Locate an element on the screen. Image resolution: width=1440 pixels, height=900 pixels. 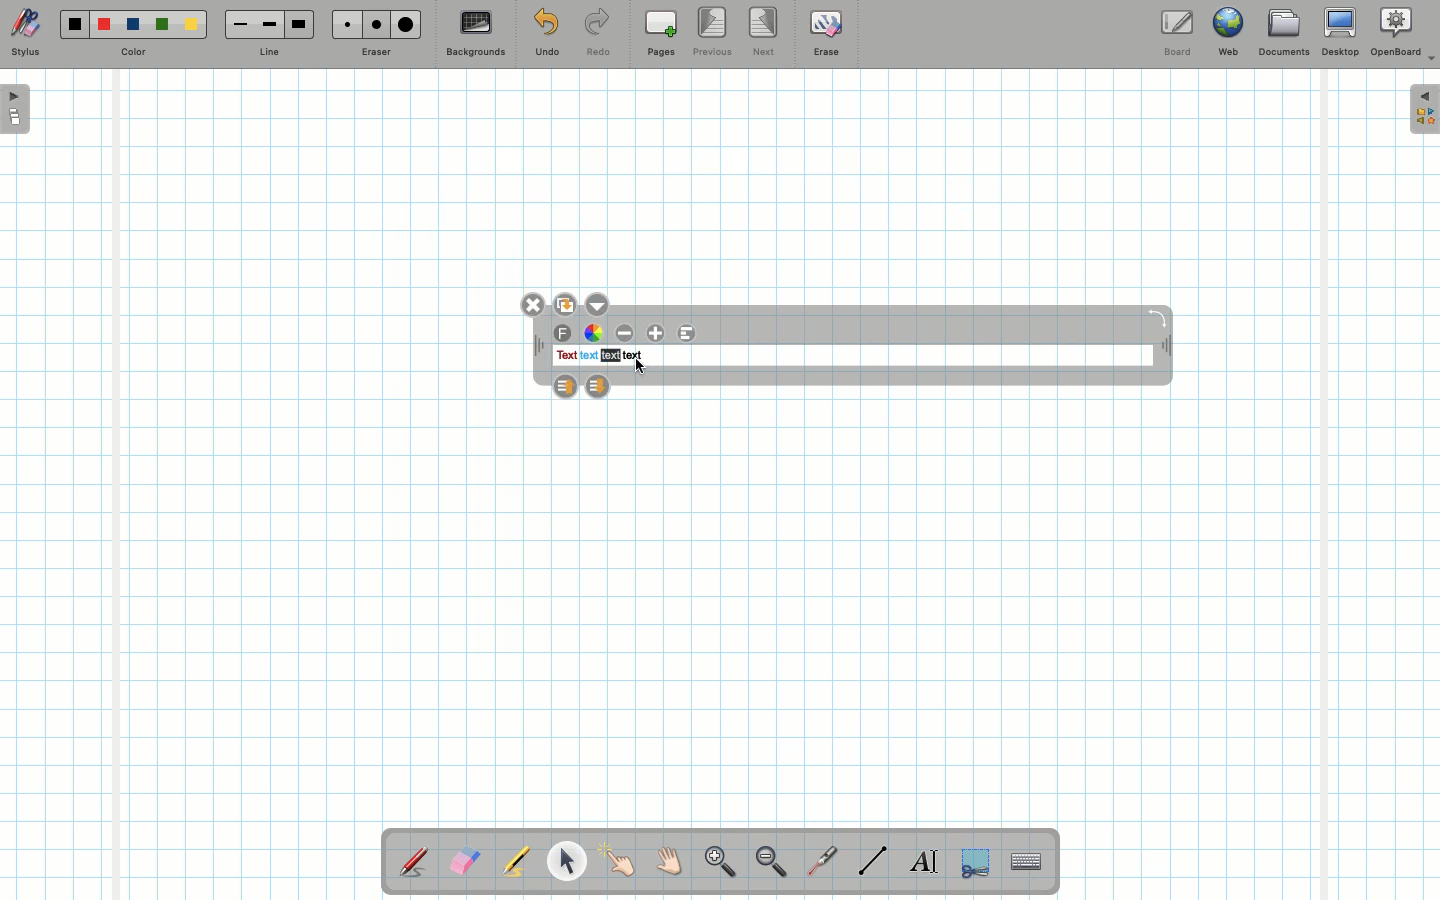
OpenBoard is located at coordinates (1403, 32).